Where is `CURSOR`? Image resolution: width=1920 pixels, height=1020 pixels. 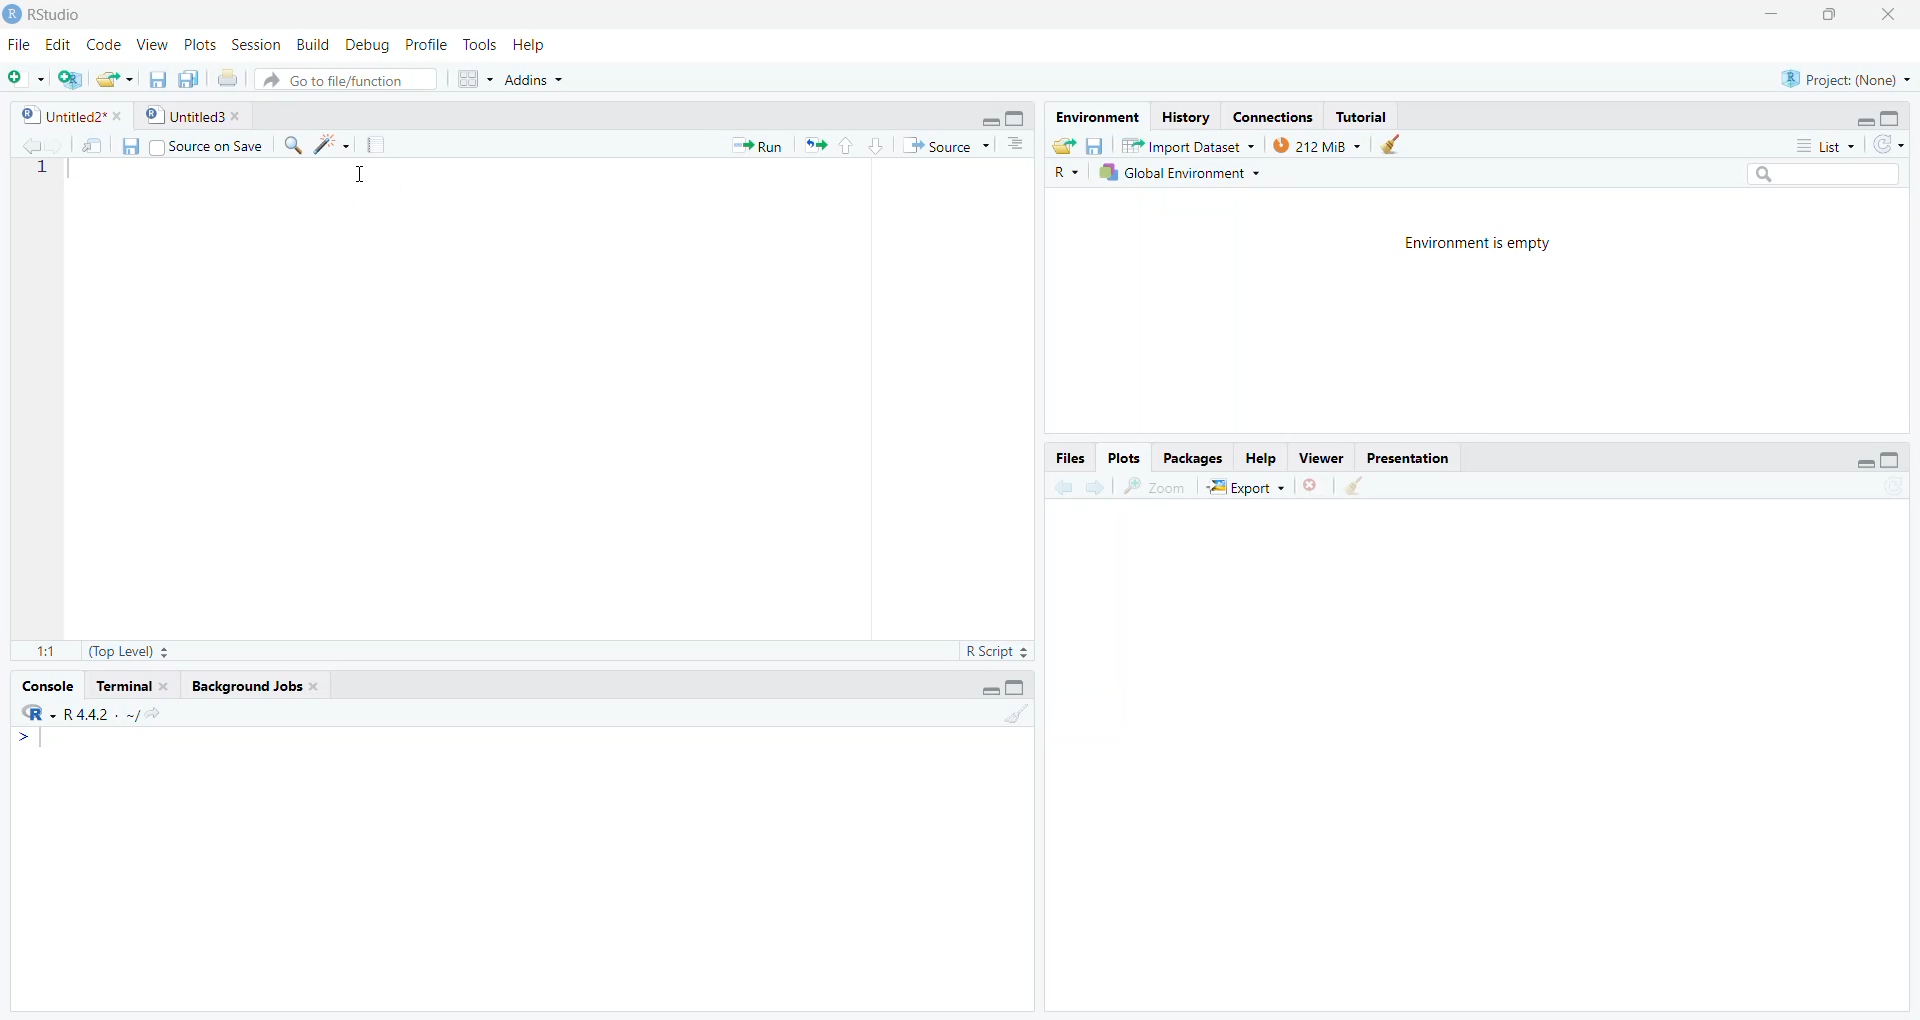 CURSOR is located at coordinates (365, 176).